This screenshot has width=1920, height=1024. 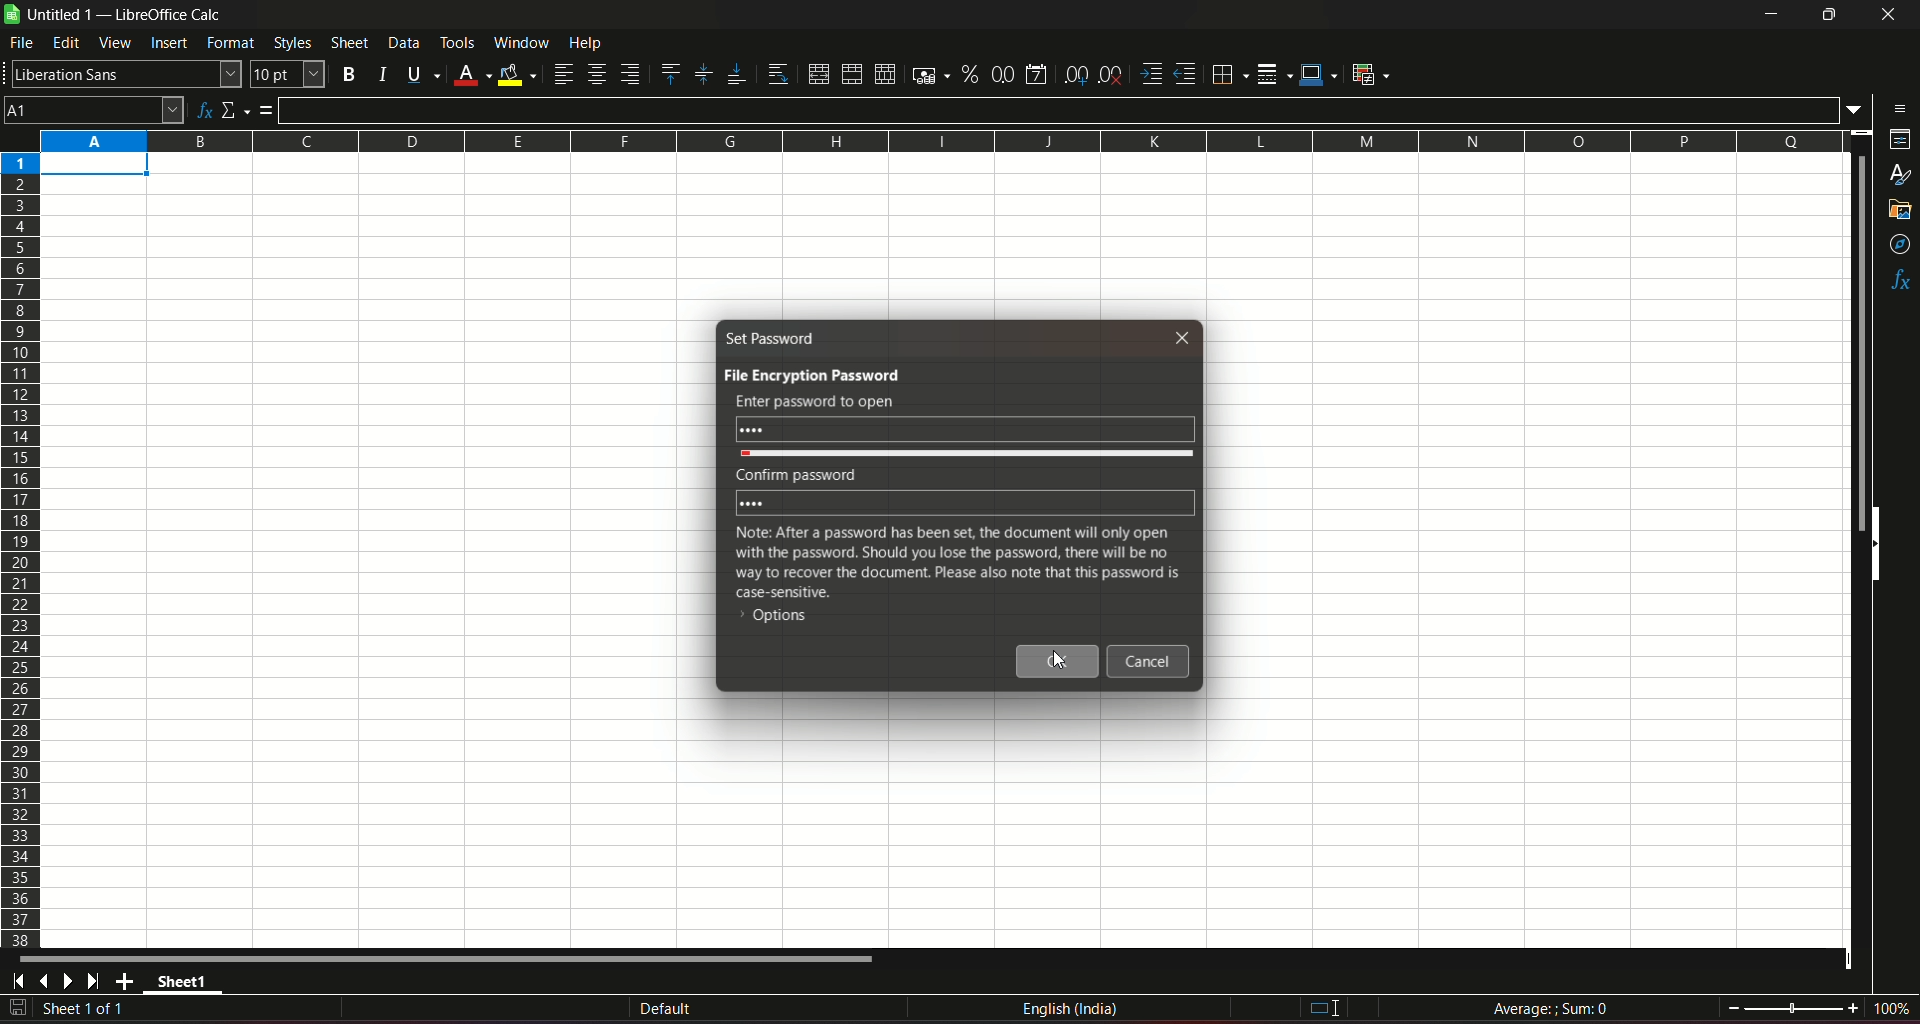 I want to click on merge and center, so click(x=816, y=73).